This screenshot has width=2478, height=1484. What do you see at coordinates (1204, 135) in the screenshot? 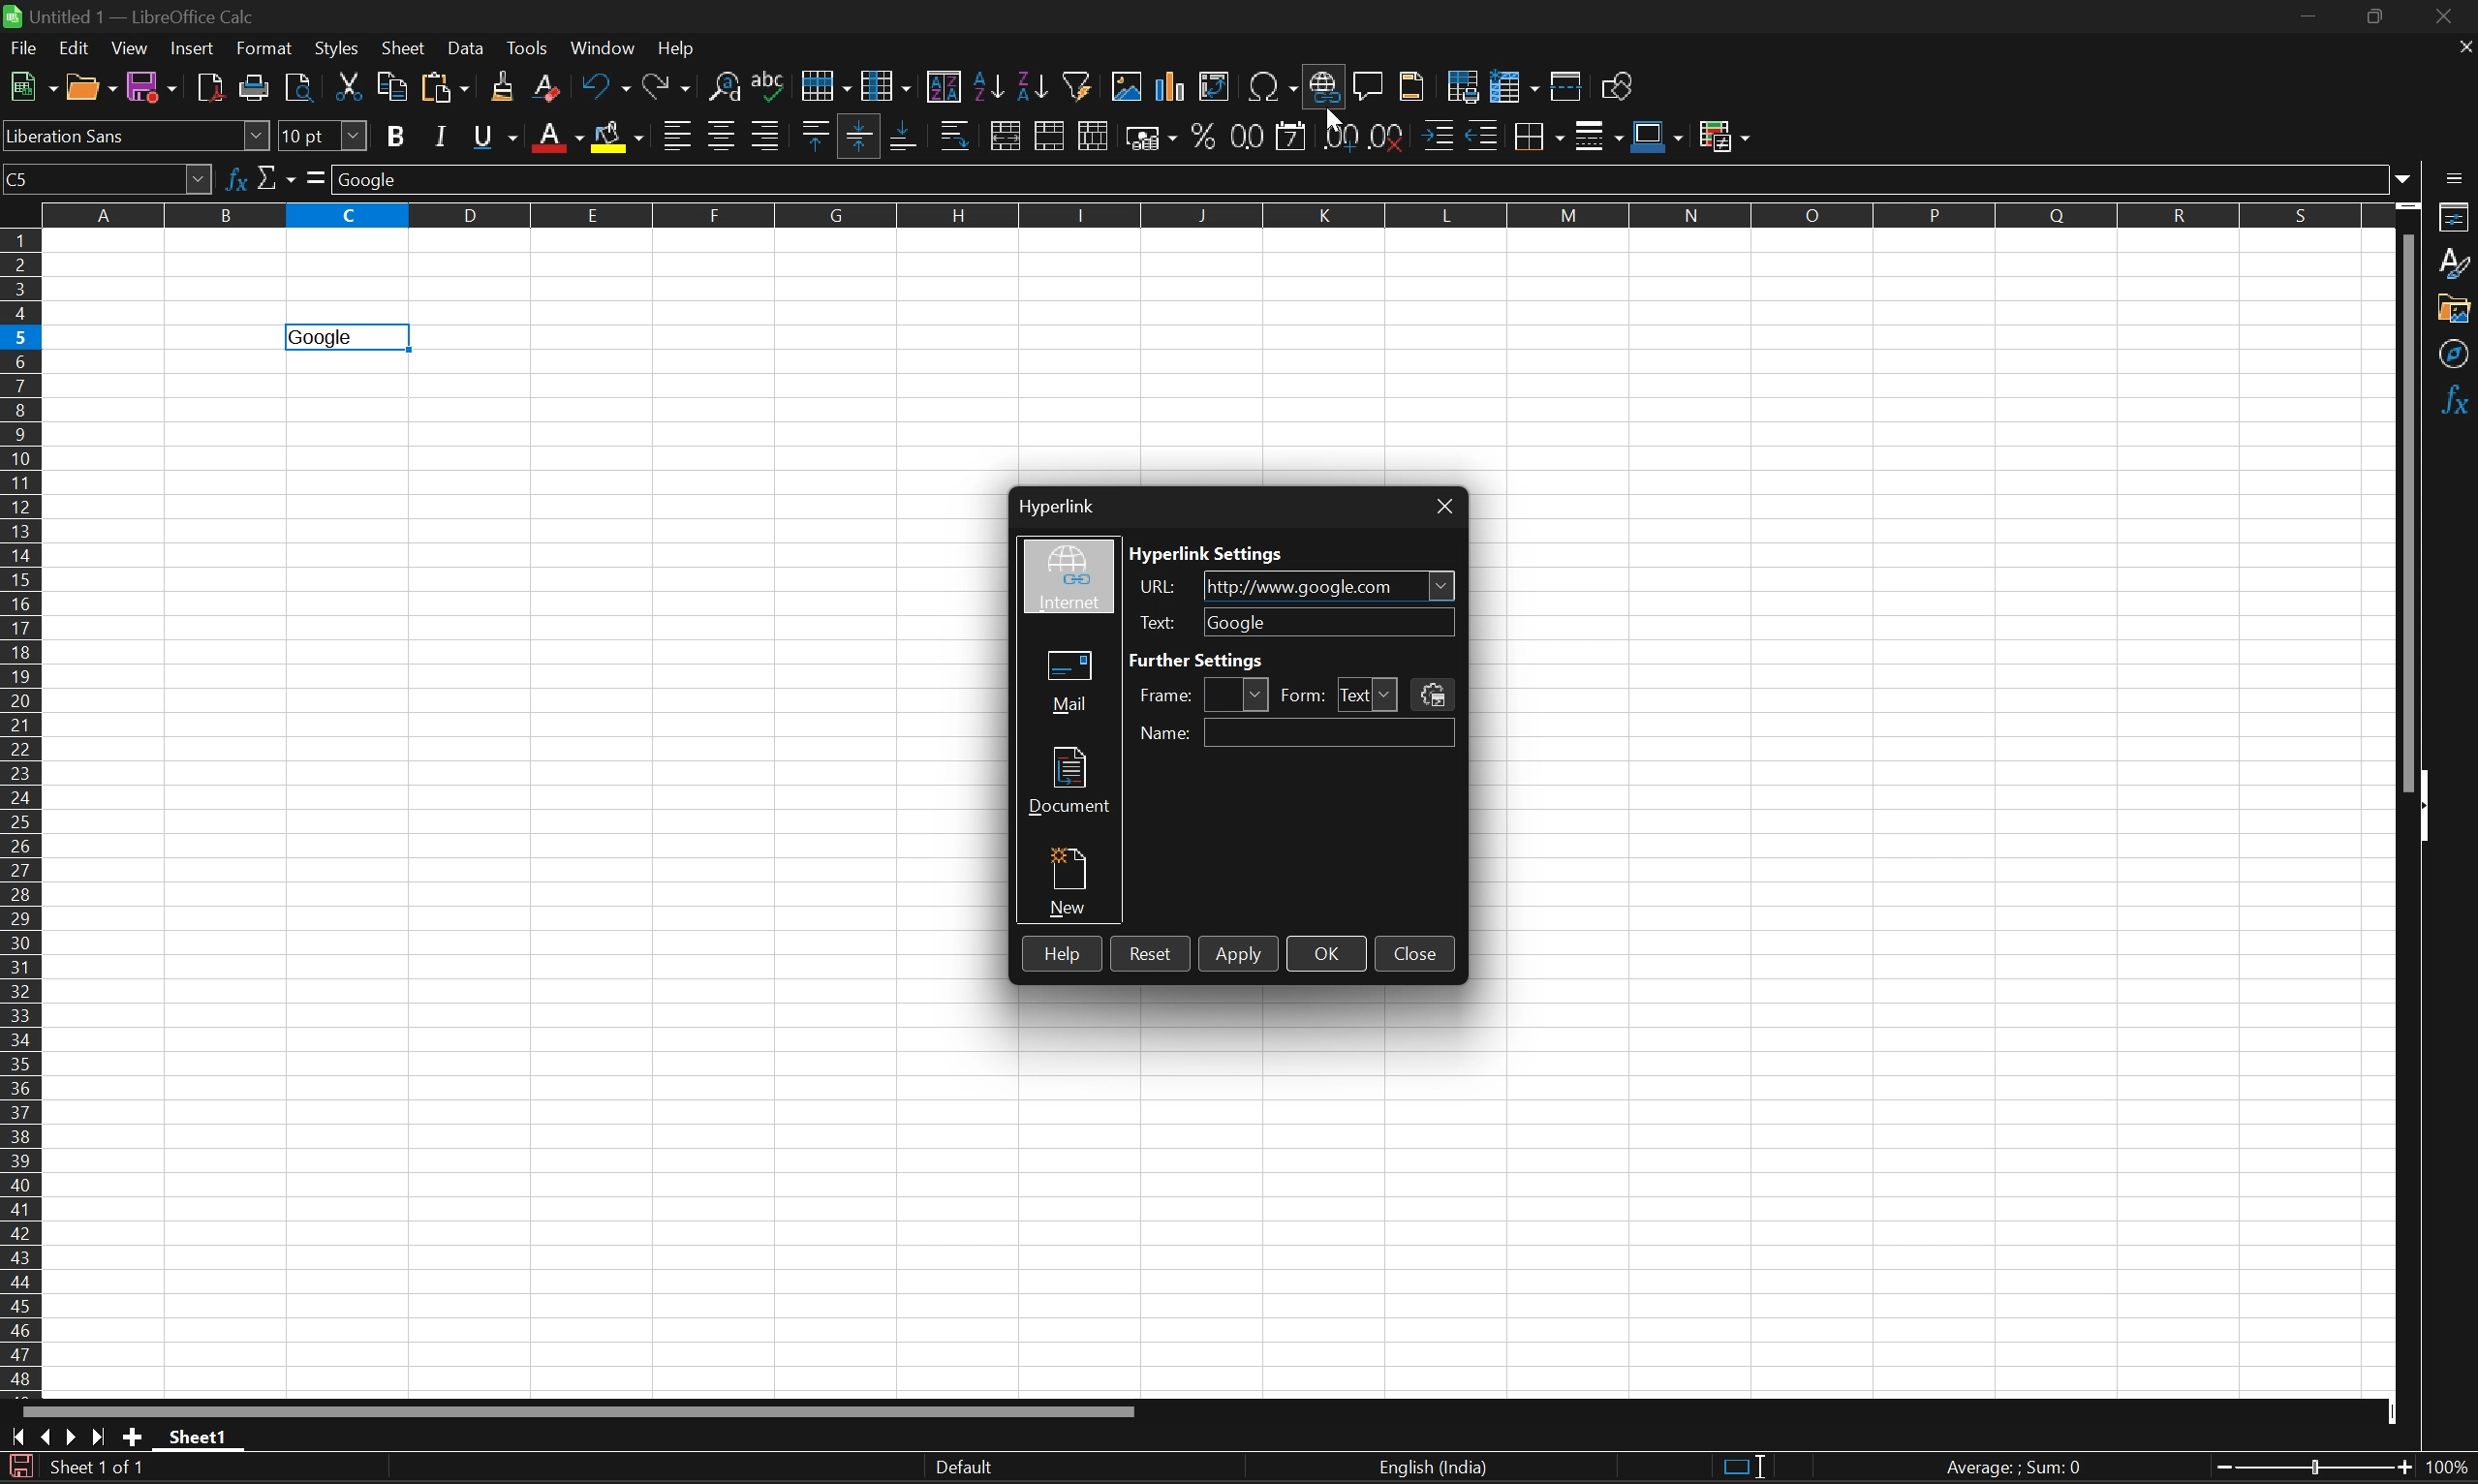
I see `Format as percent` at bounding box center [1204, 135].